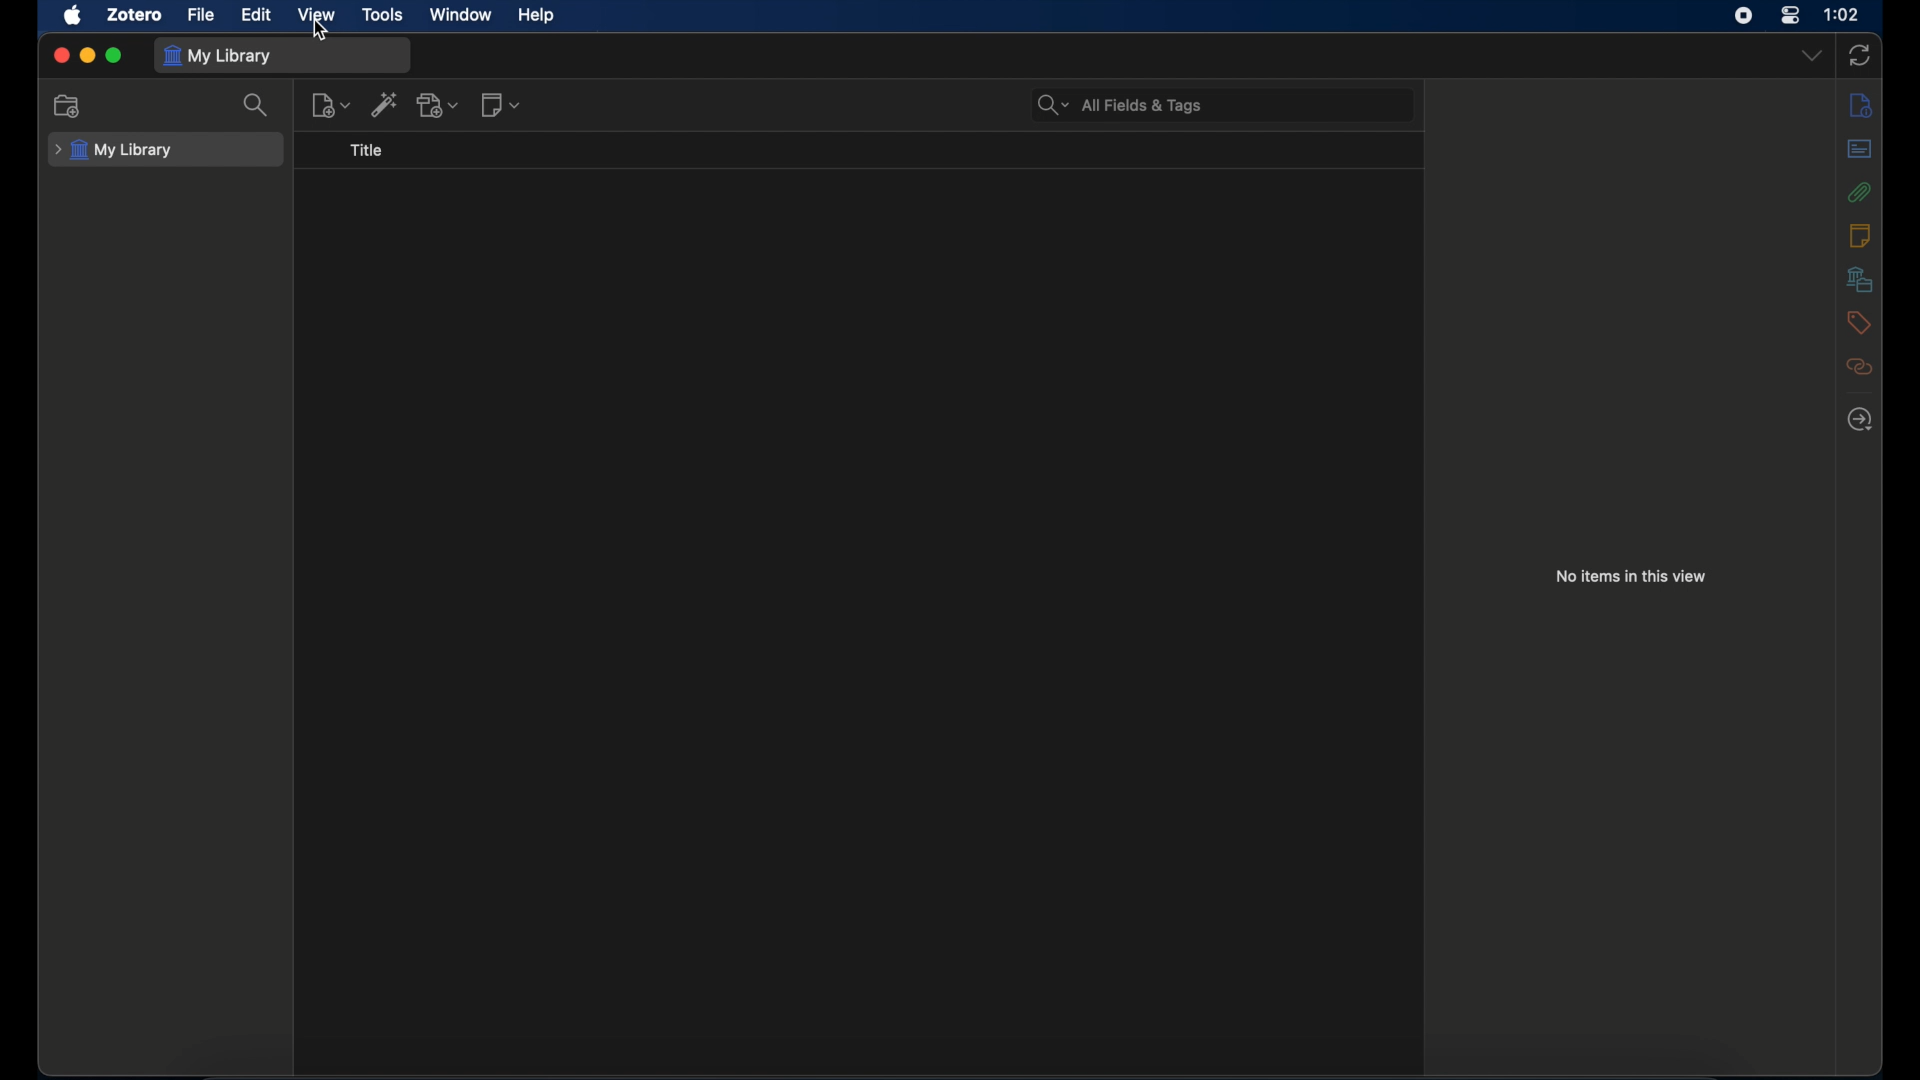 This screenshot has width=1920, height=1080. Describe the element at coordinates (383, 14) in the screenshot. I see `tools` at that location.